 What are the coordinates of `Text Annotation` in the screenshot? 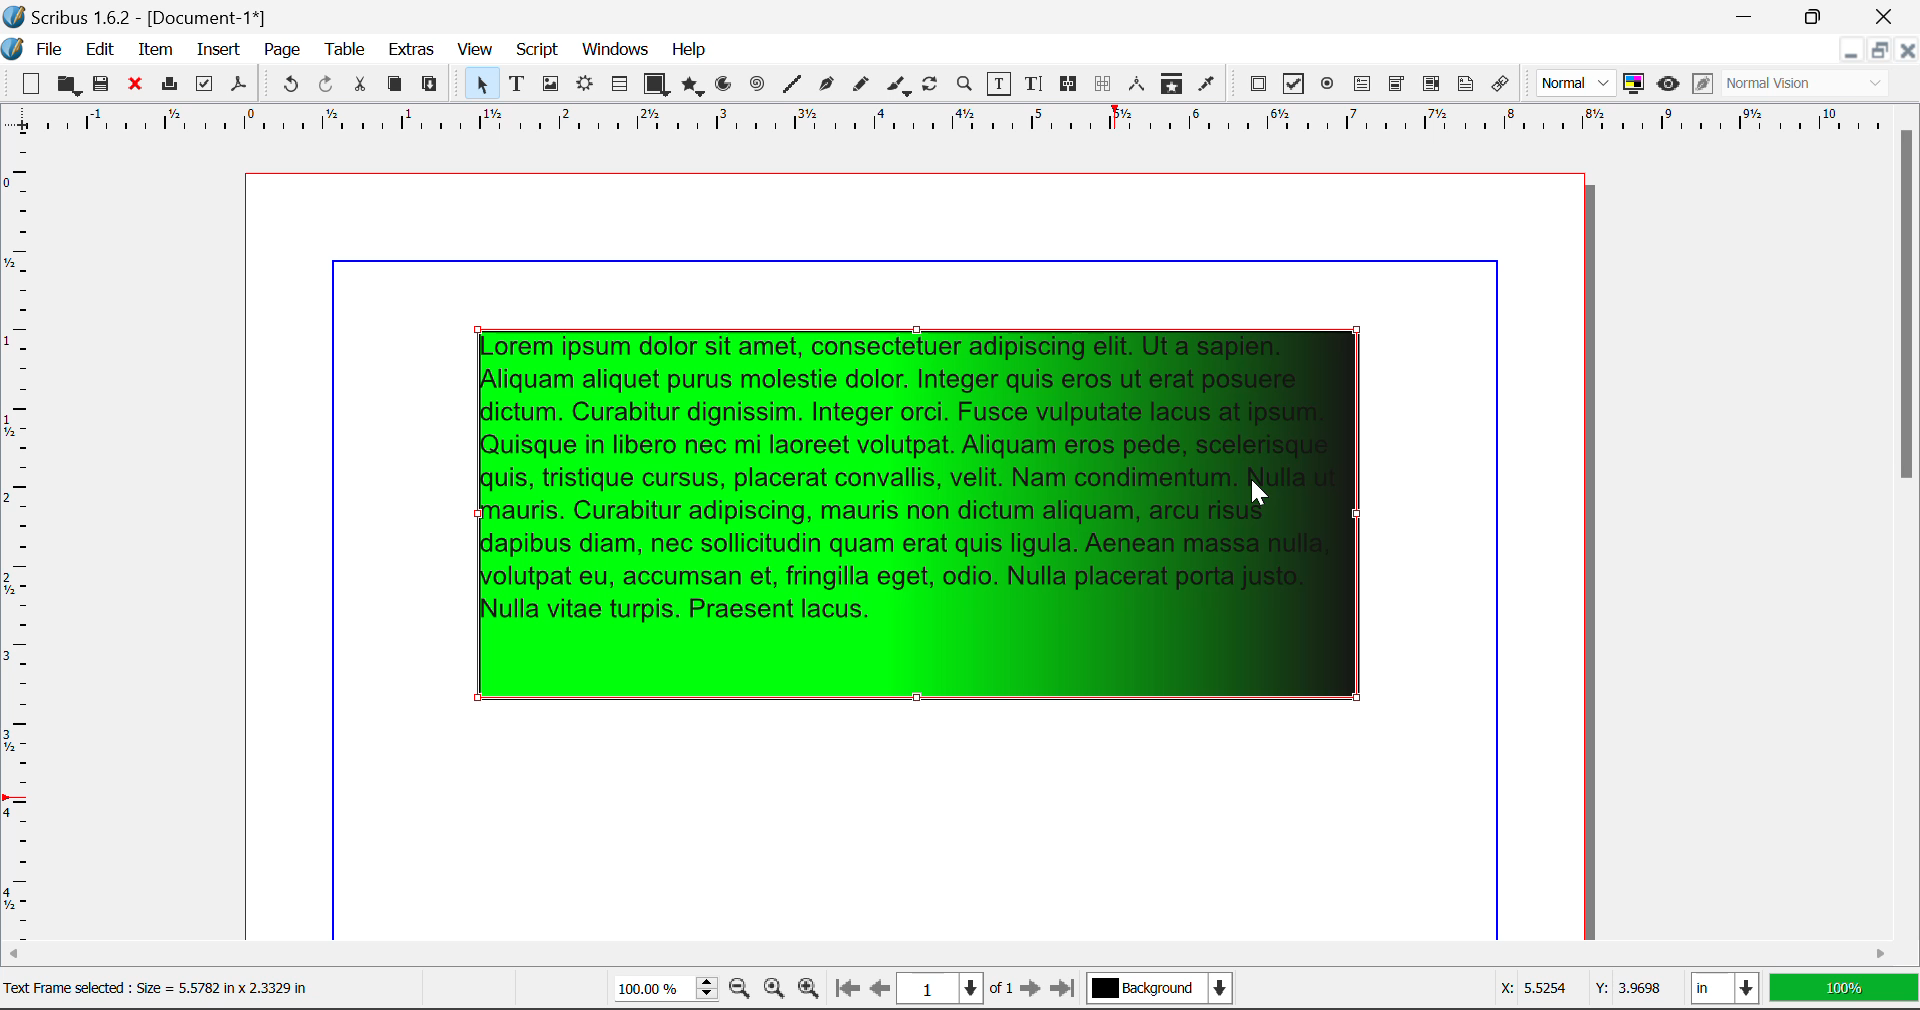 It's located at (1469, 85).